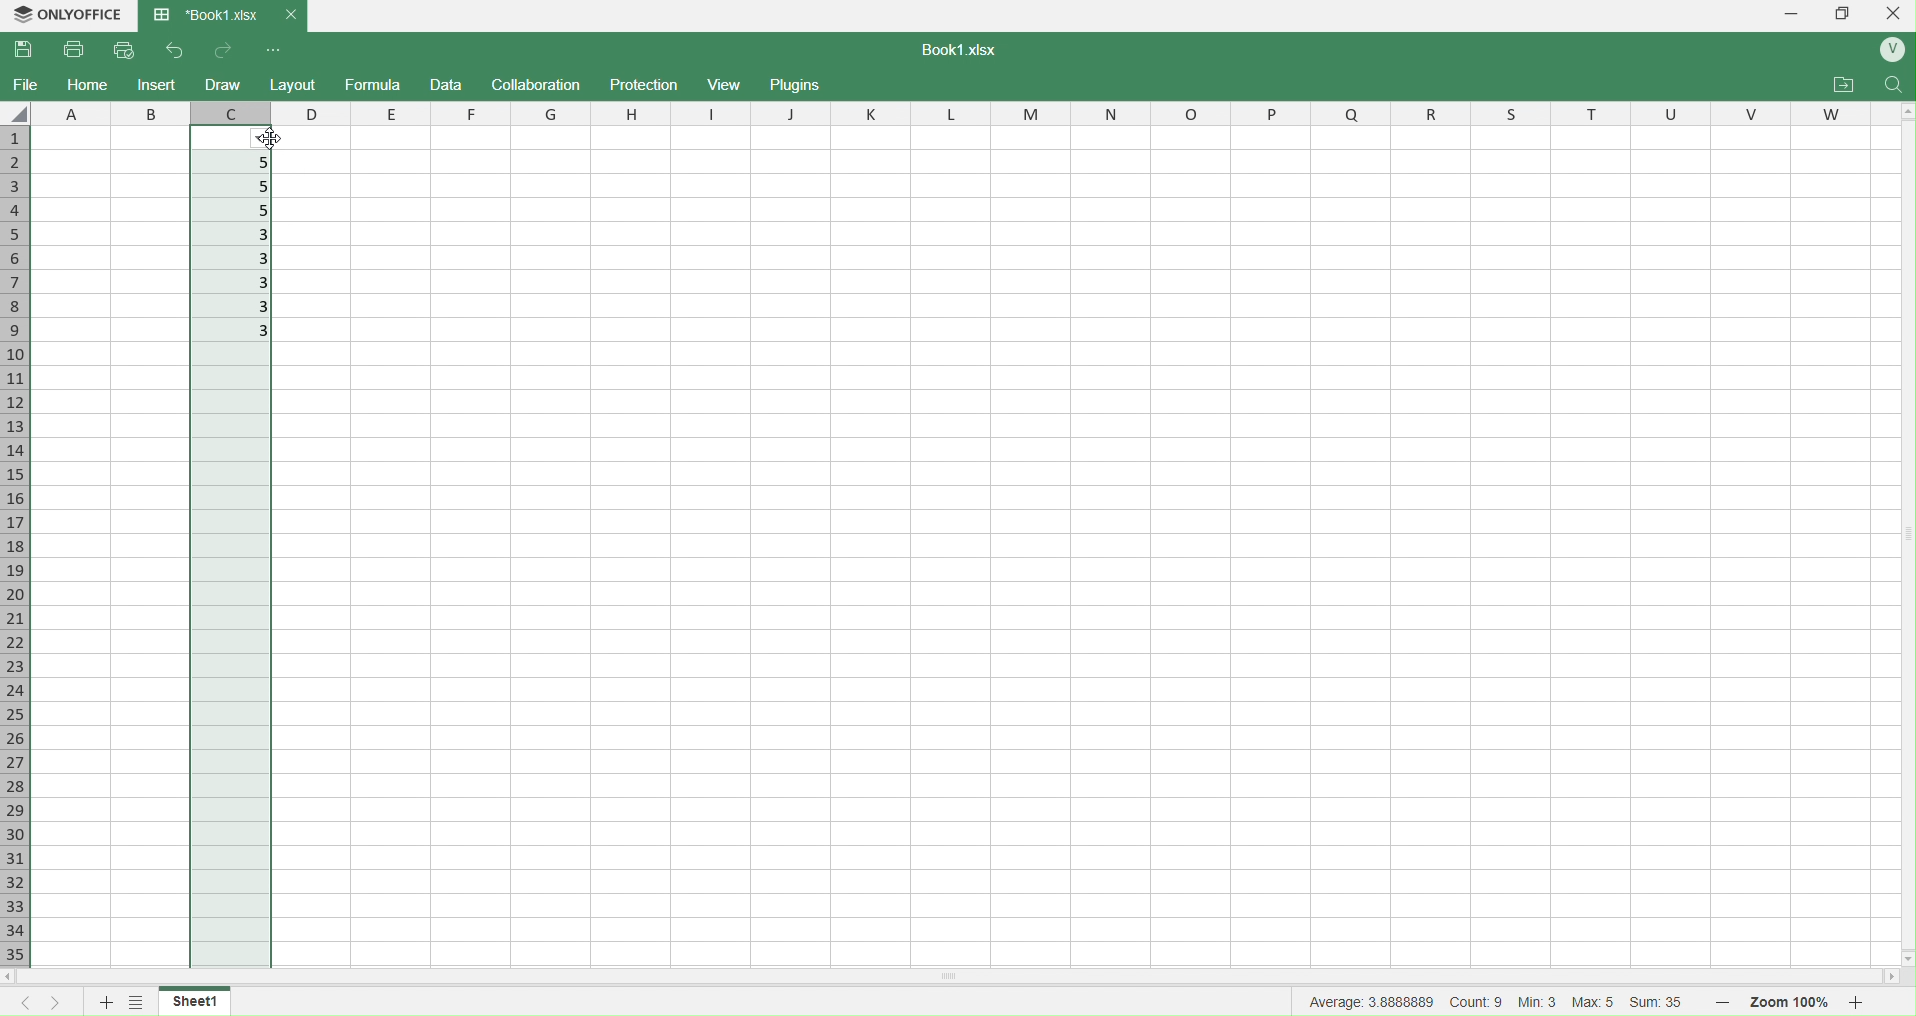 The image size is (1916, 1016). I want to click on Zoom, so click(1792, 1003).